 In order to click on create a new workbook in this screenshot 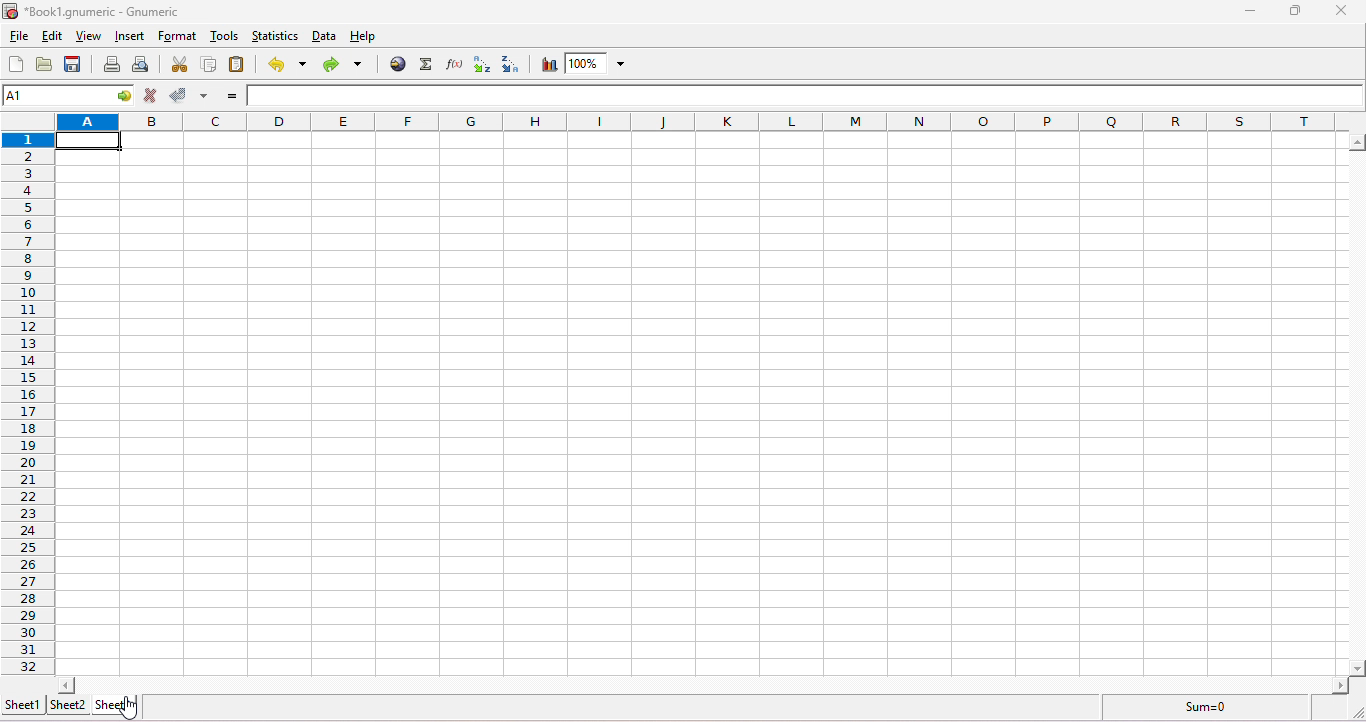, I will do `click(15, 64)`.